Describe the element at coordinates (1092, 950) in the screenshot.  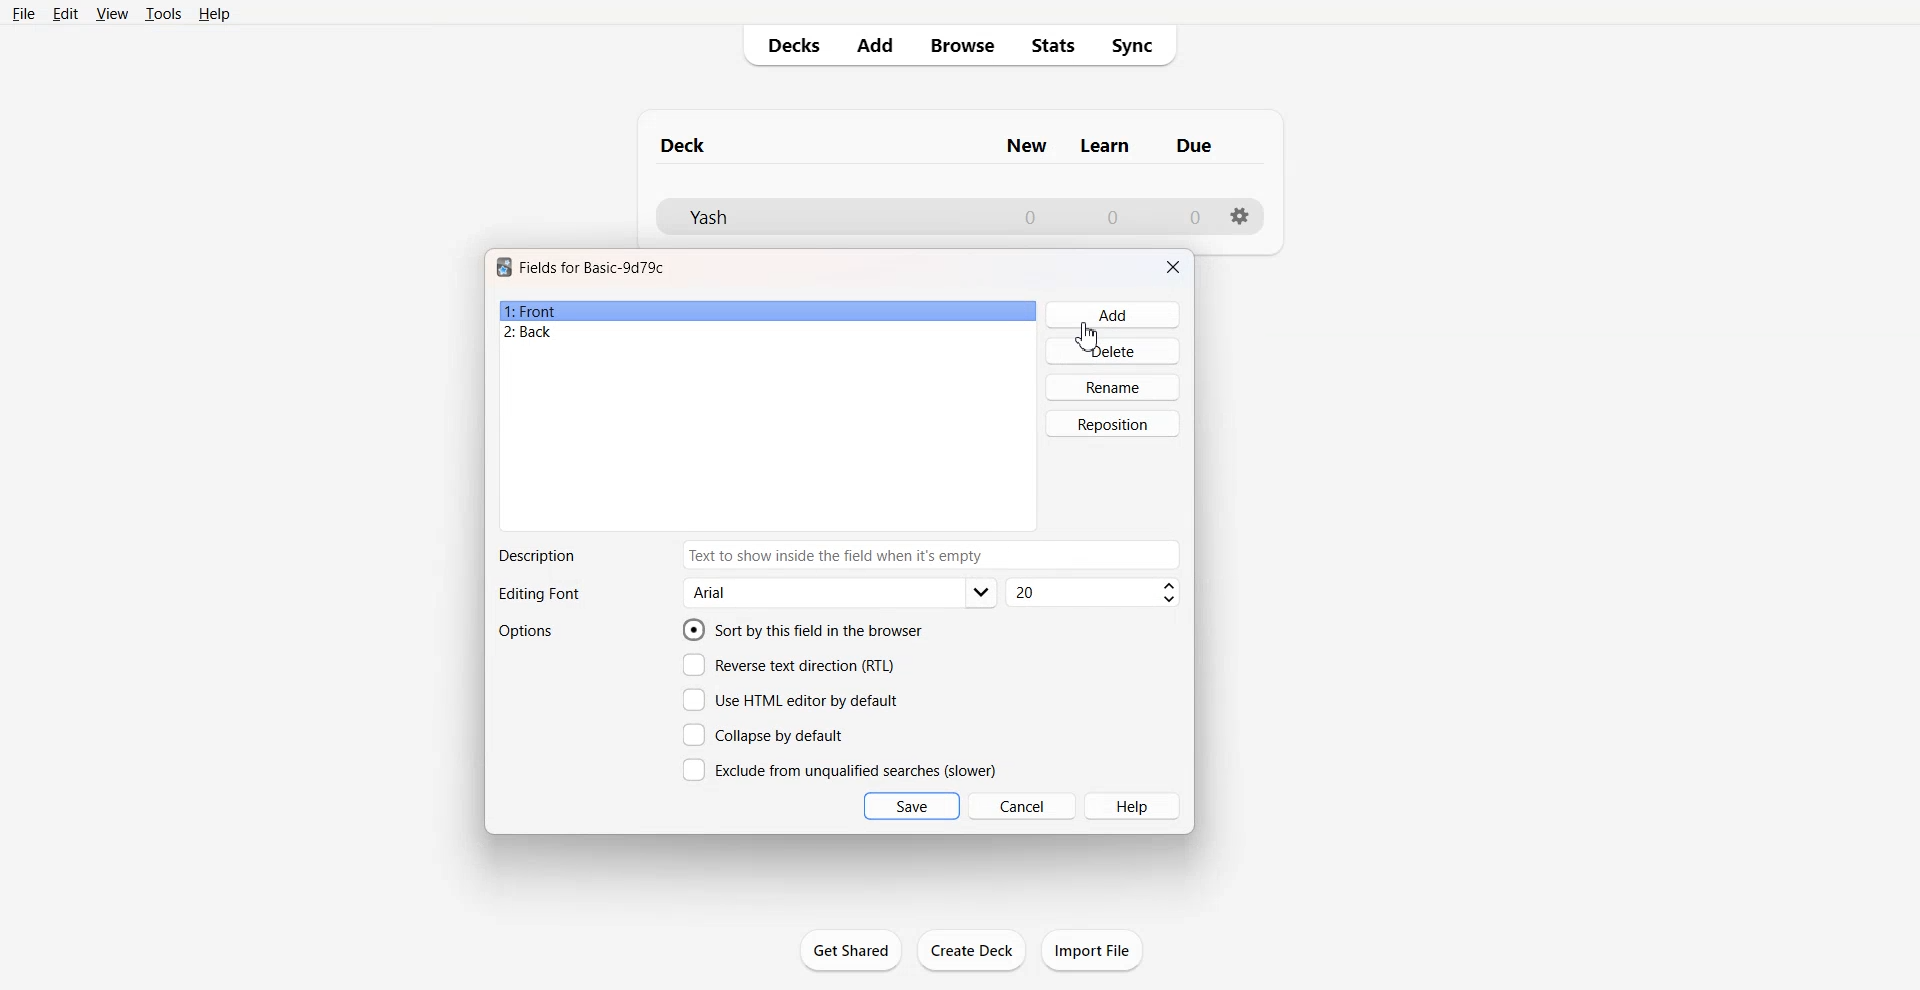
I see `Import File` at that location.